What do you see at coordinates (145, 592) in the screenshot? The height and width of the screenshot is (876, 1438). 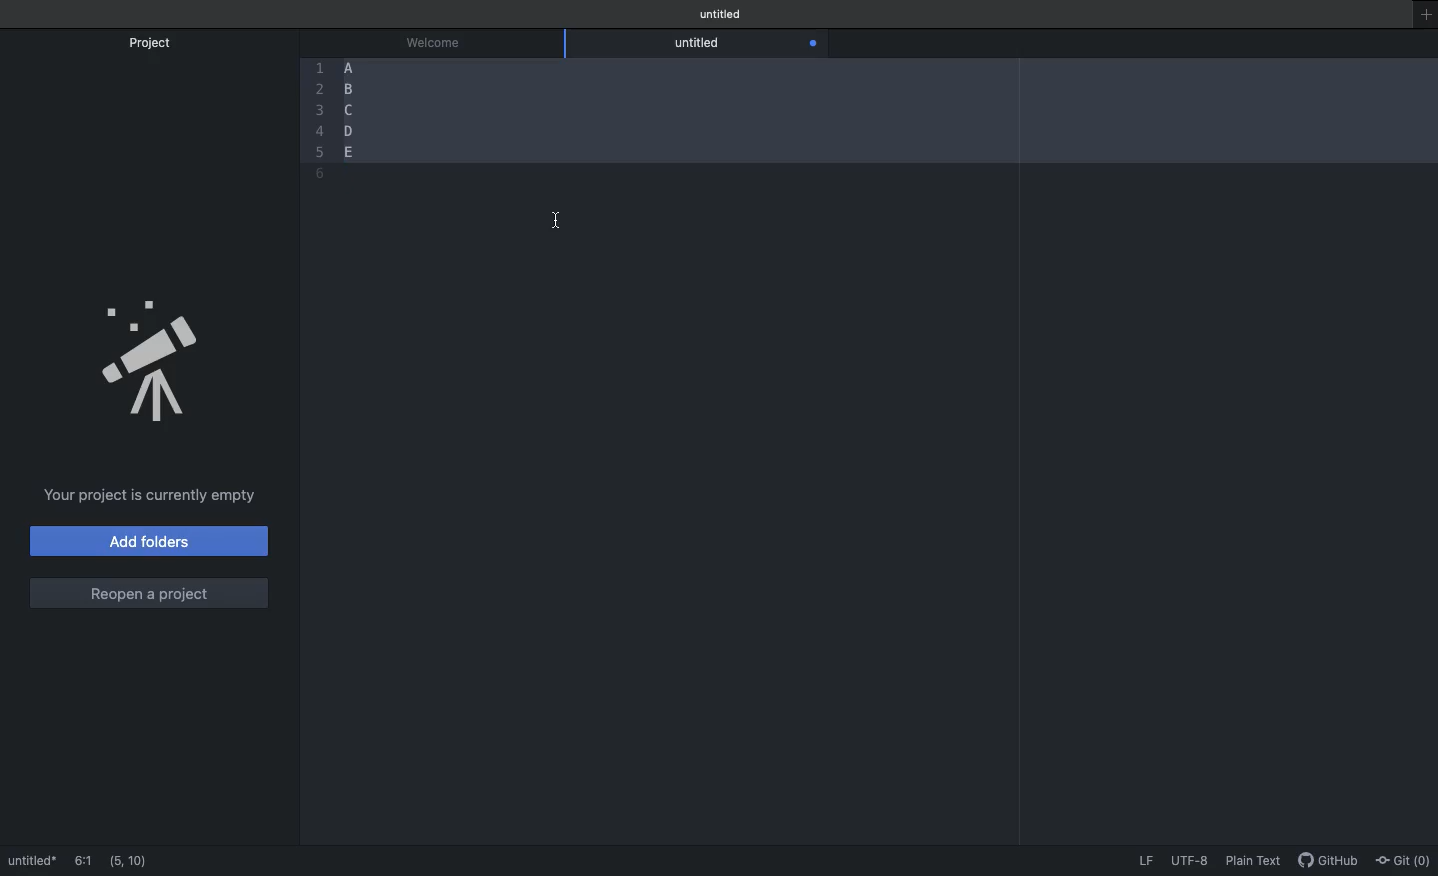 I see `Reopen a project` at bounding box center [145, 592].